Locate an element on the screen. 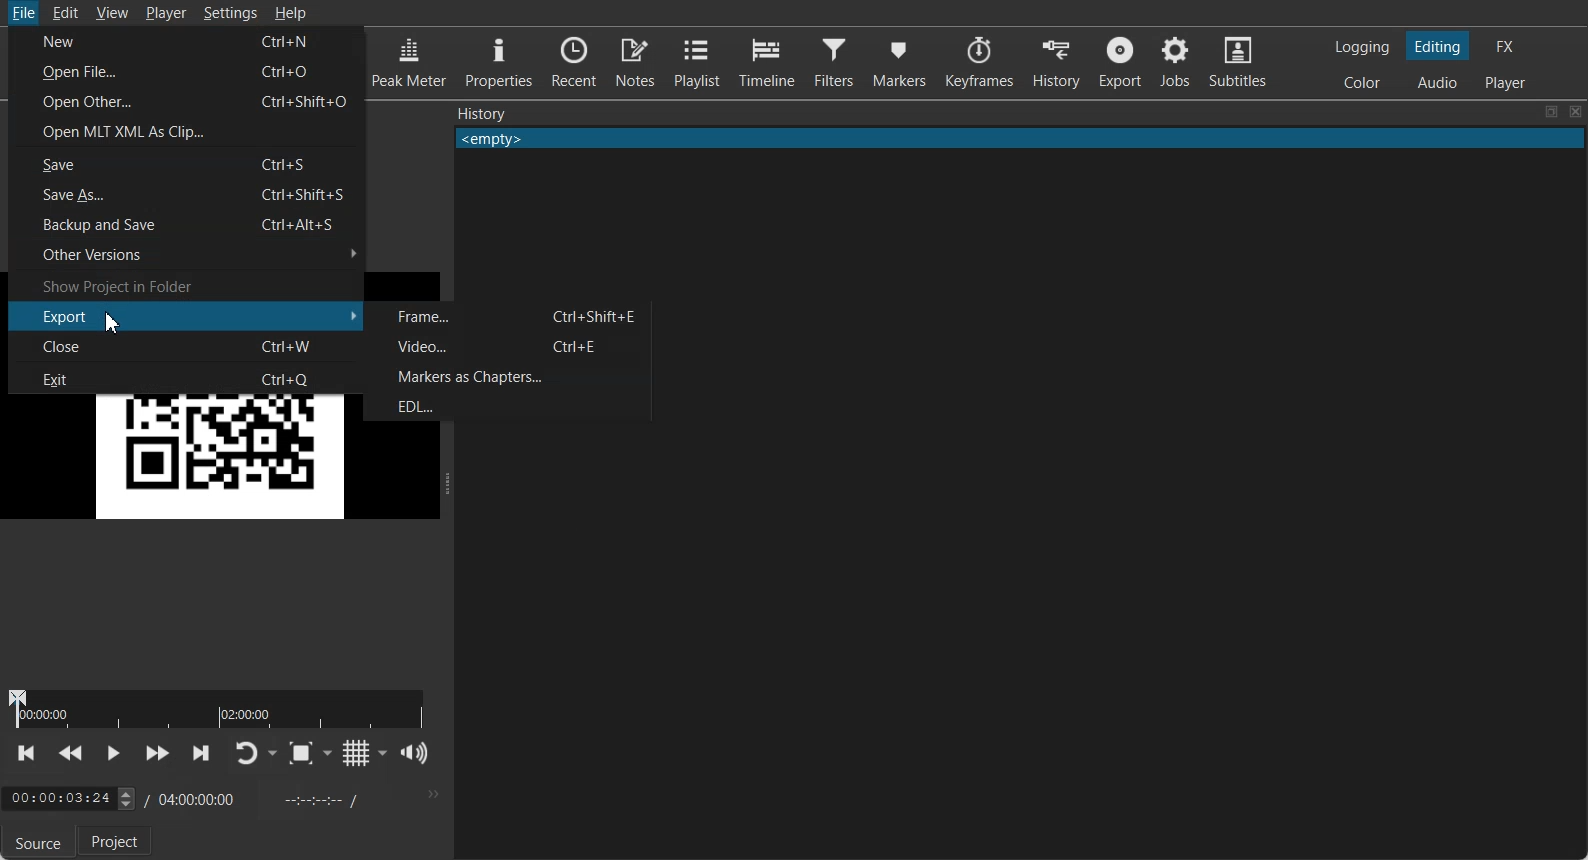  Ctrl+Shift+S is located at coordinates (310, 194).